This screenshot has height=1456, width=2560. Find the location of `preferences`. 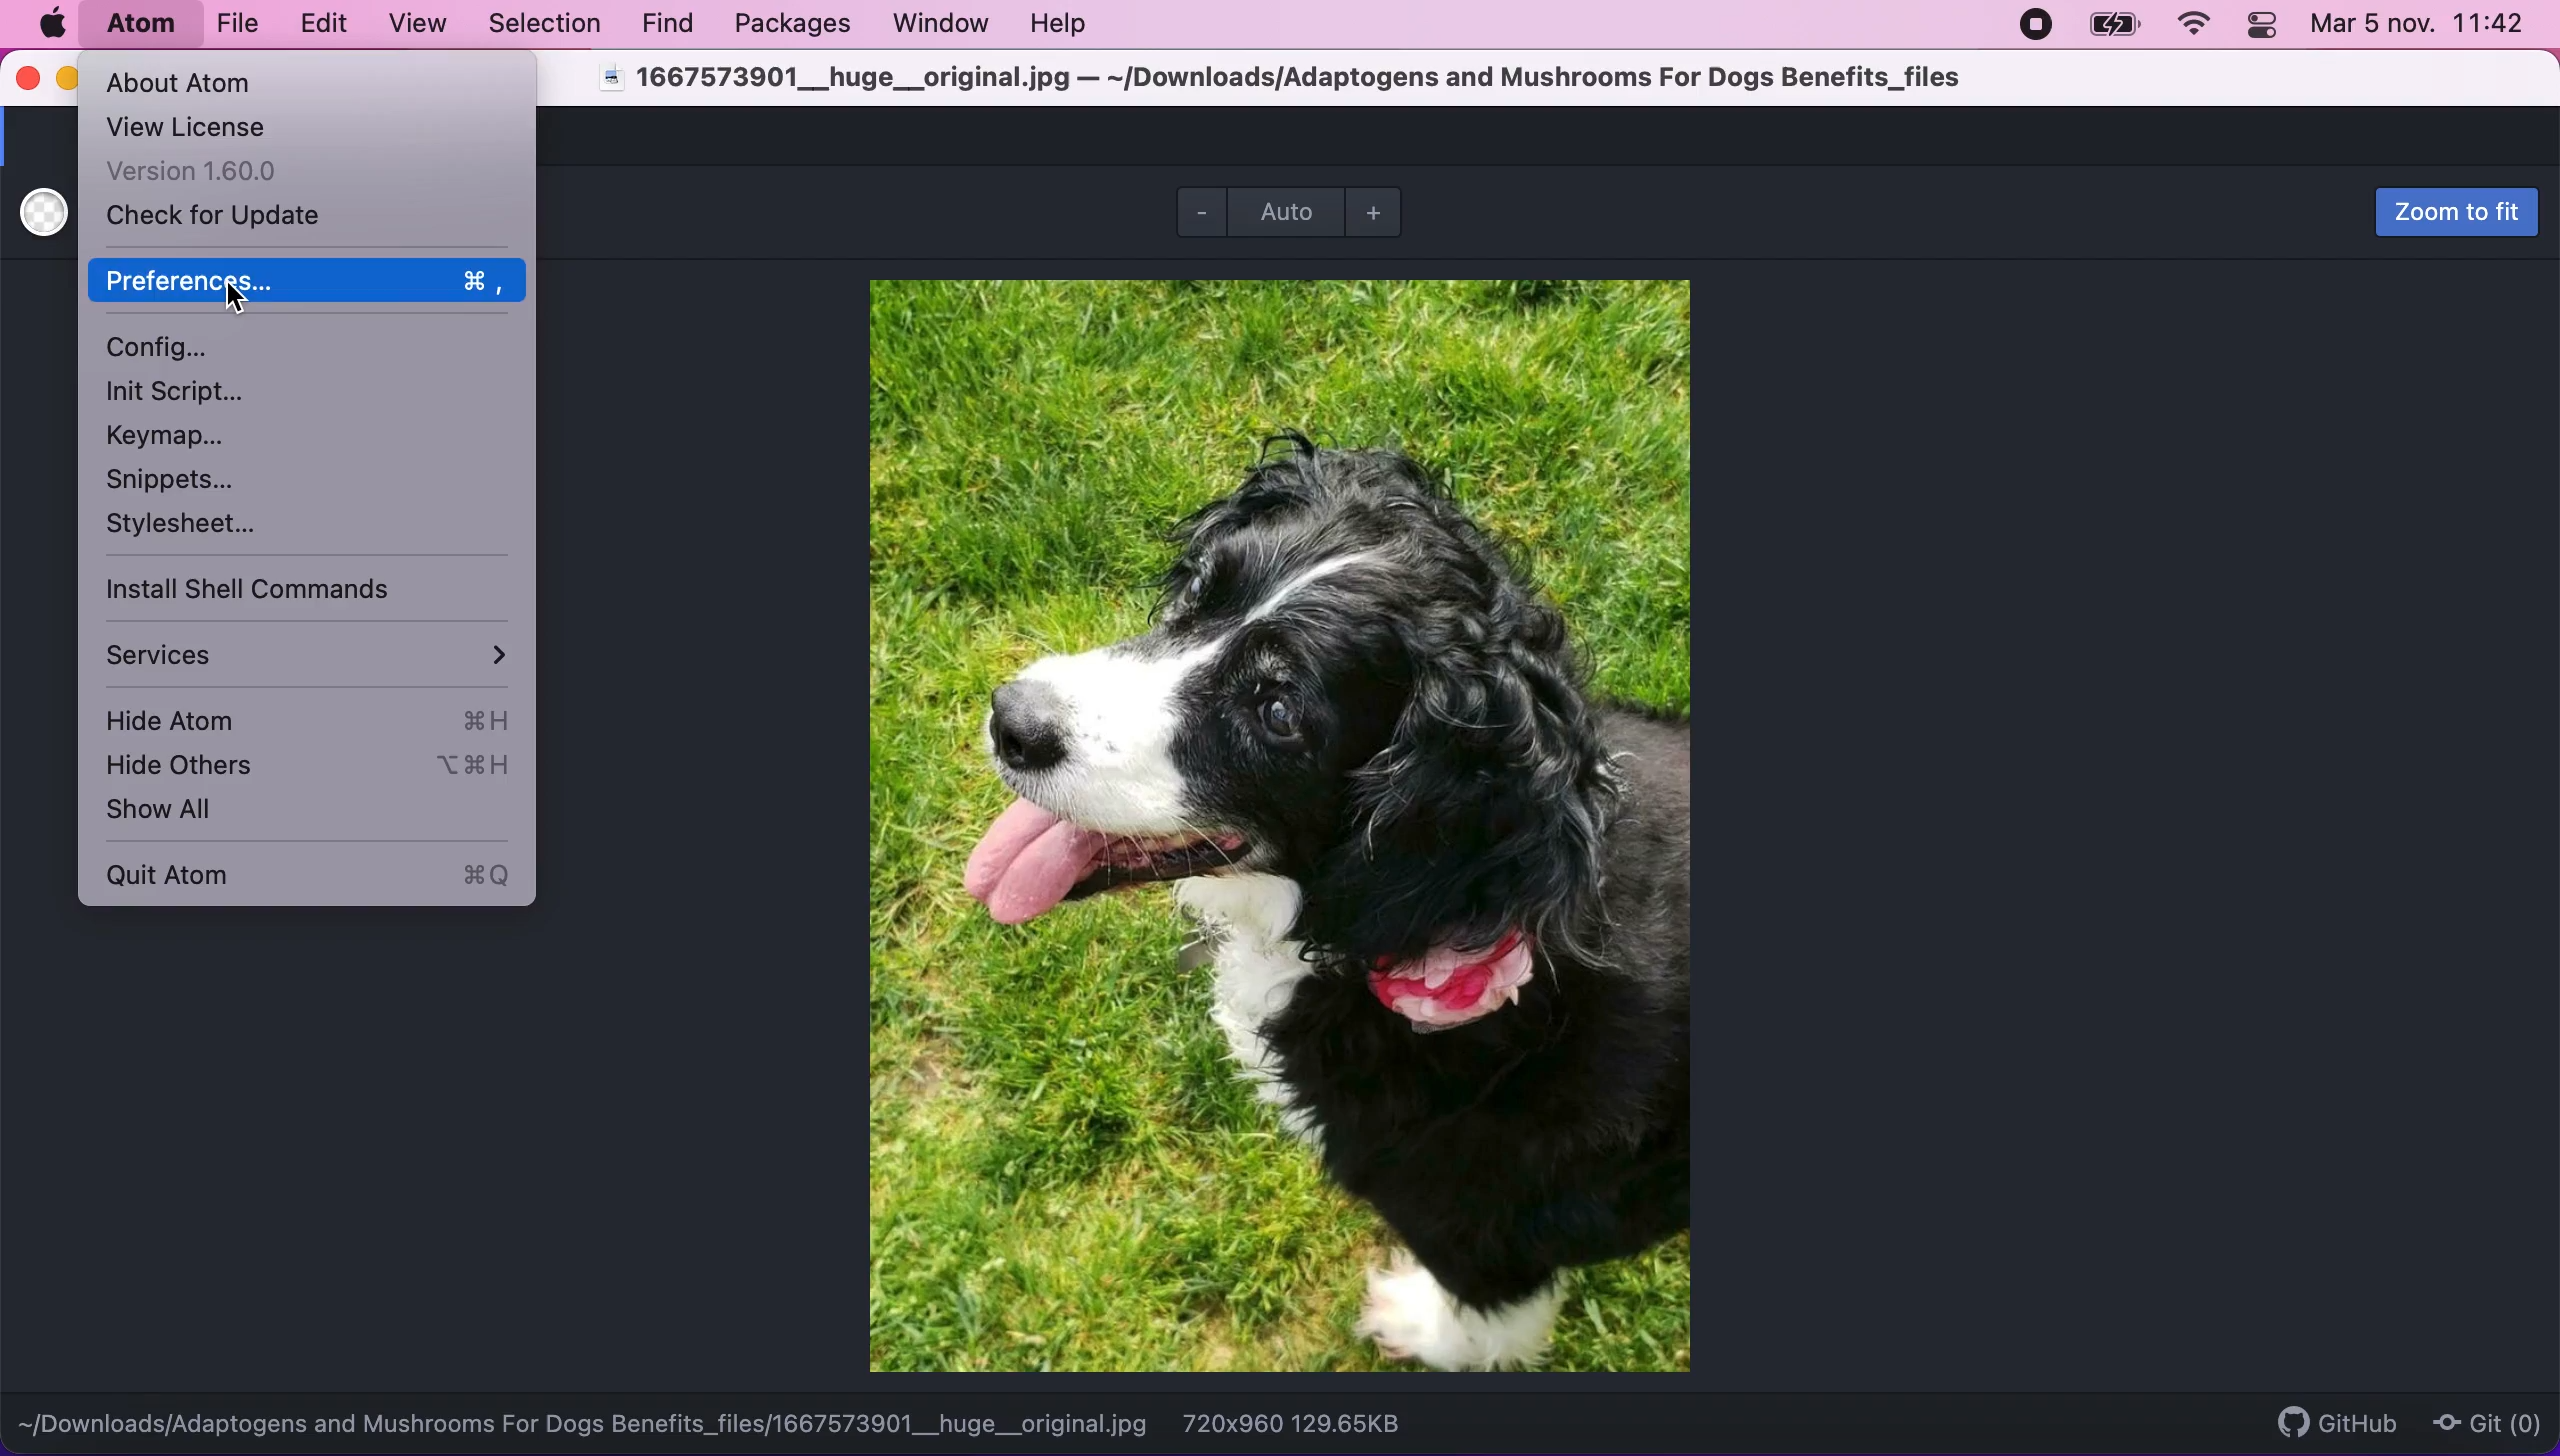

preferences is located at coordinates (309, 280).